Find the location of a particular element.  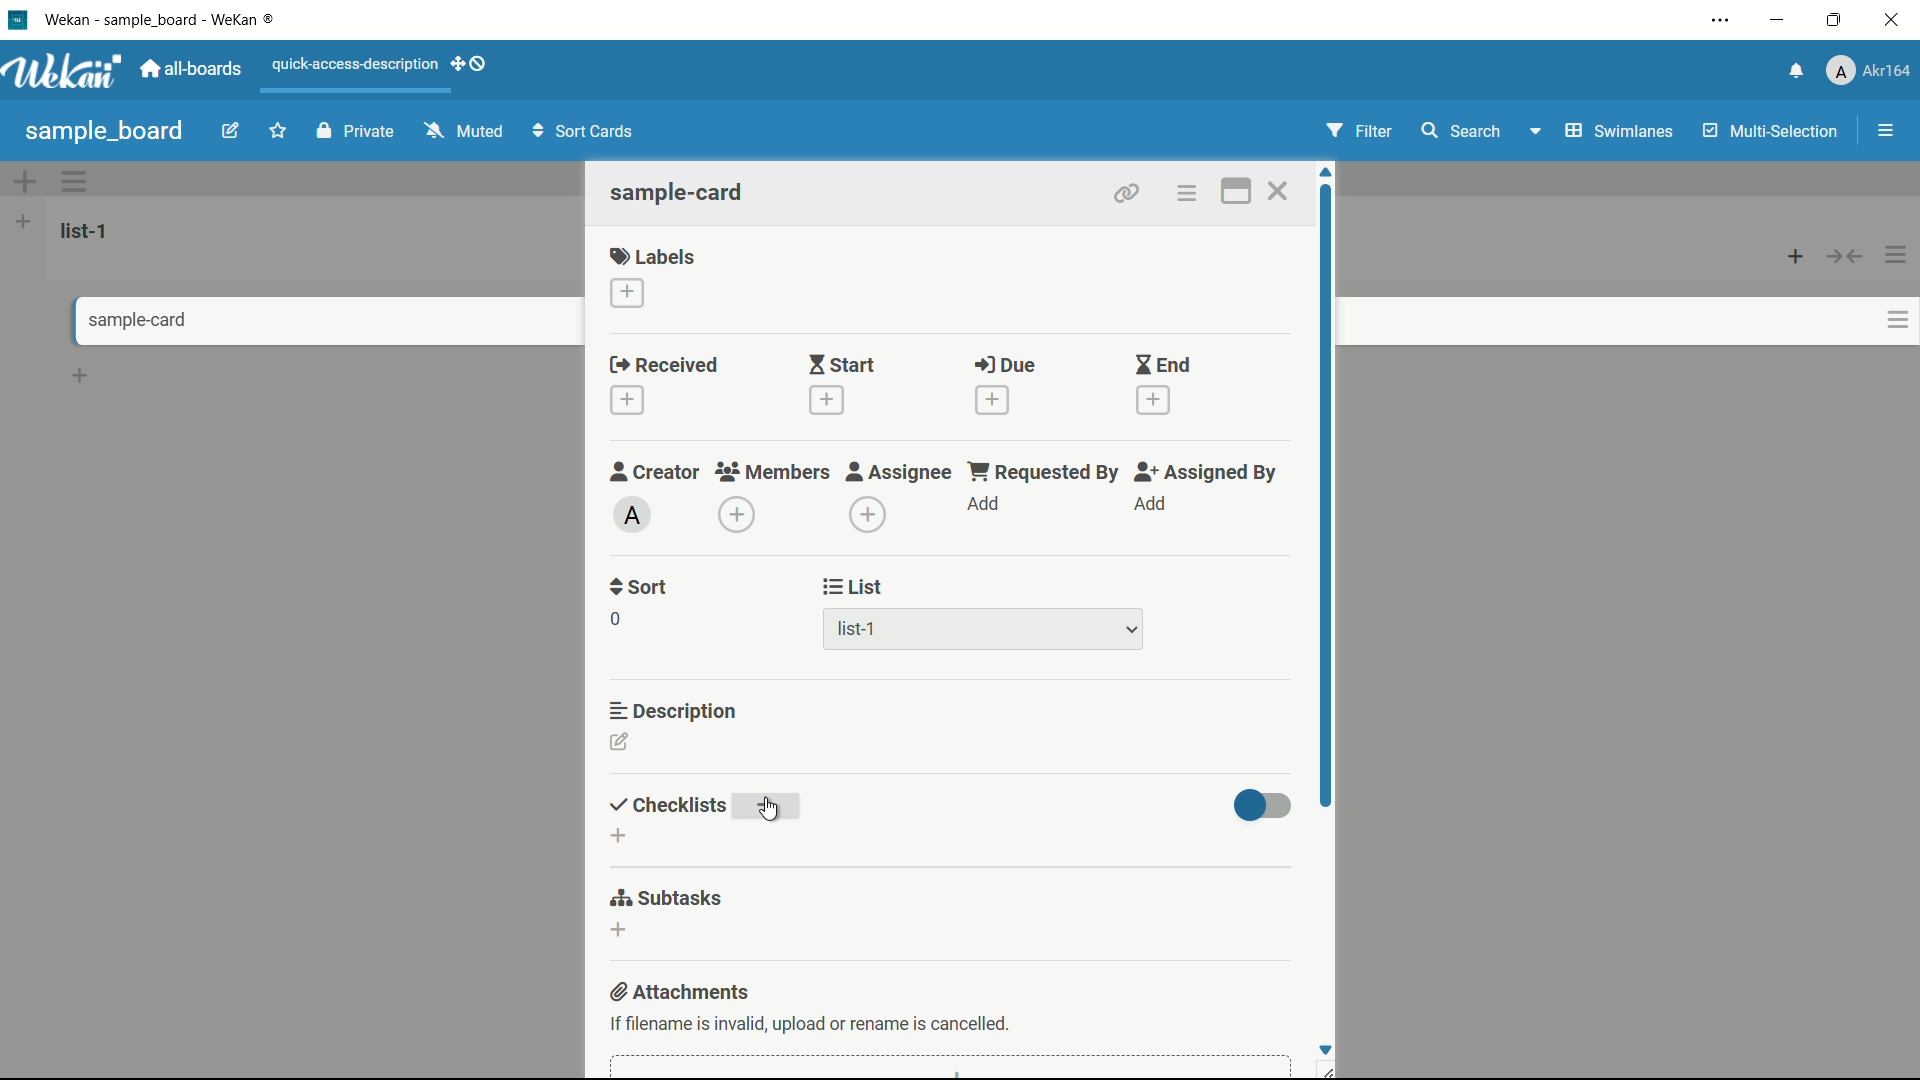

add date is located at coordinates (1154, 401).